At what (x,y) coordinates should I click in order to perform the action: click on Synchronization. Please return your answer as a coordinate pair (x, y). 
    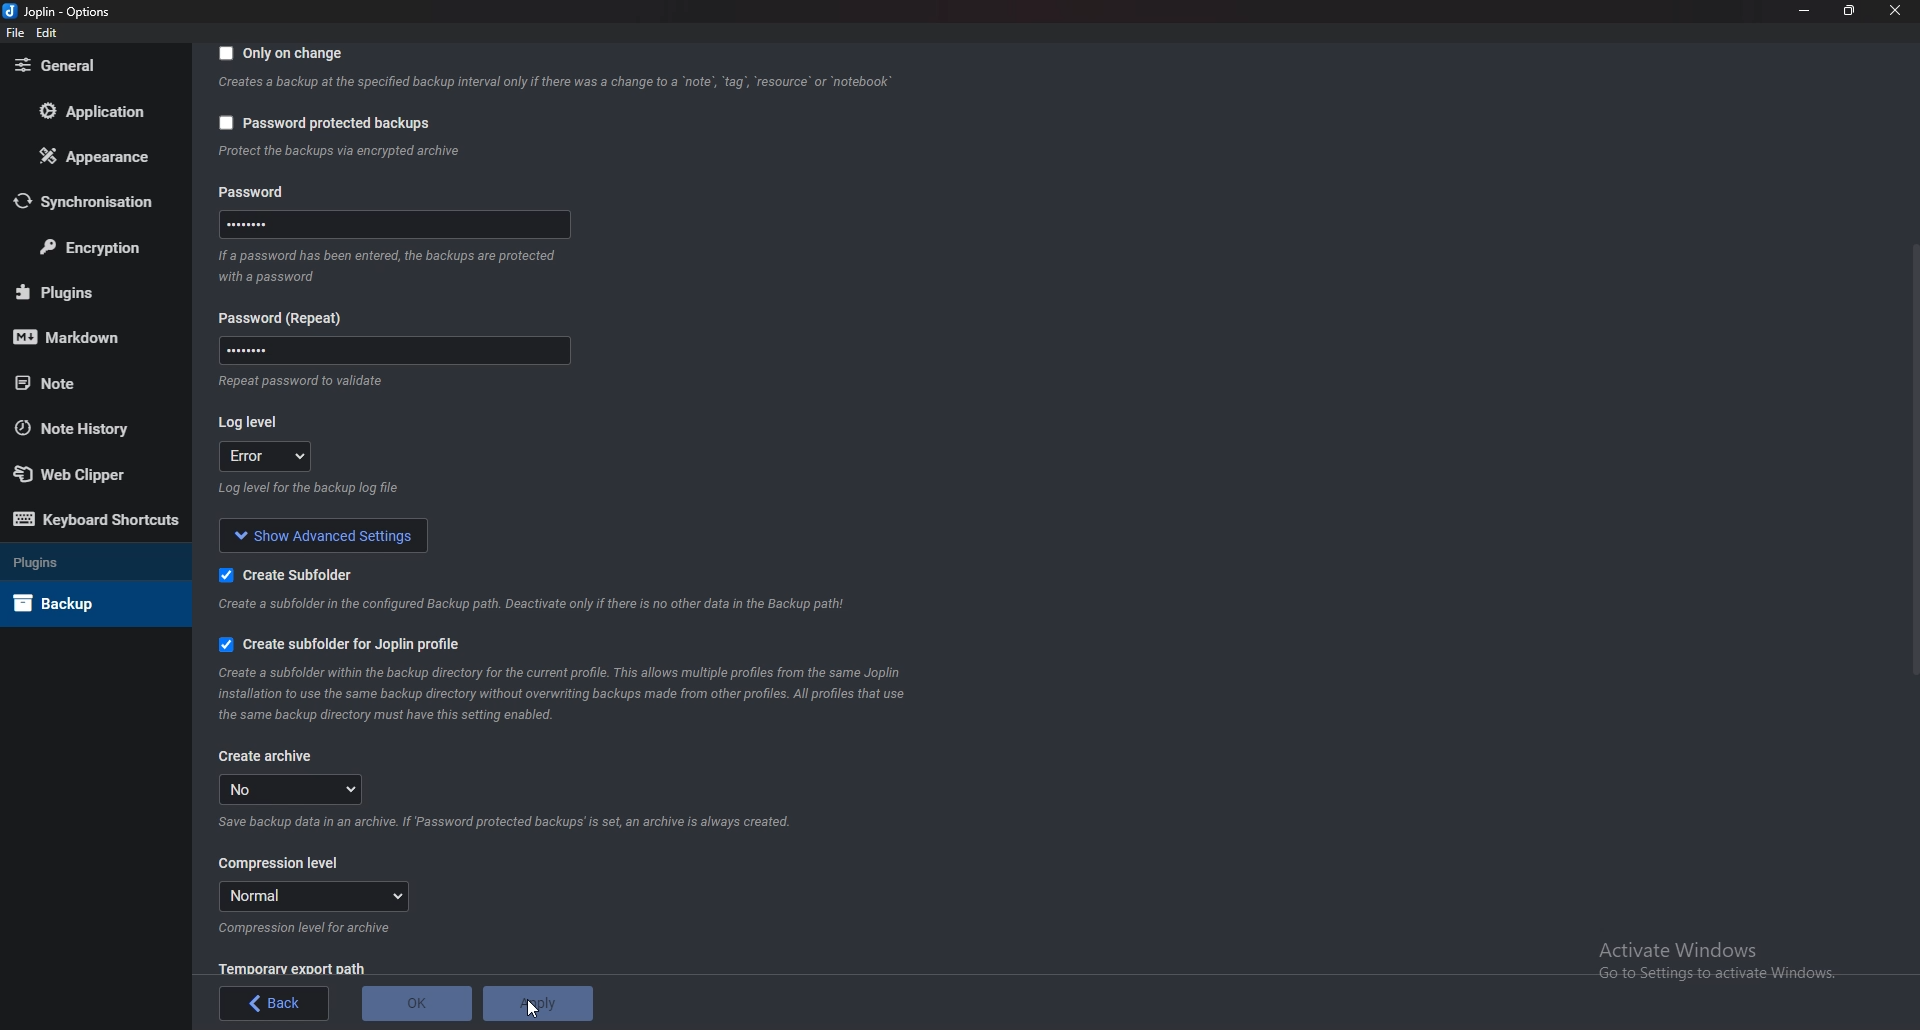
    Looking at the image, I should click on (90, 200).